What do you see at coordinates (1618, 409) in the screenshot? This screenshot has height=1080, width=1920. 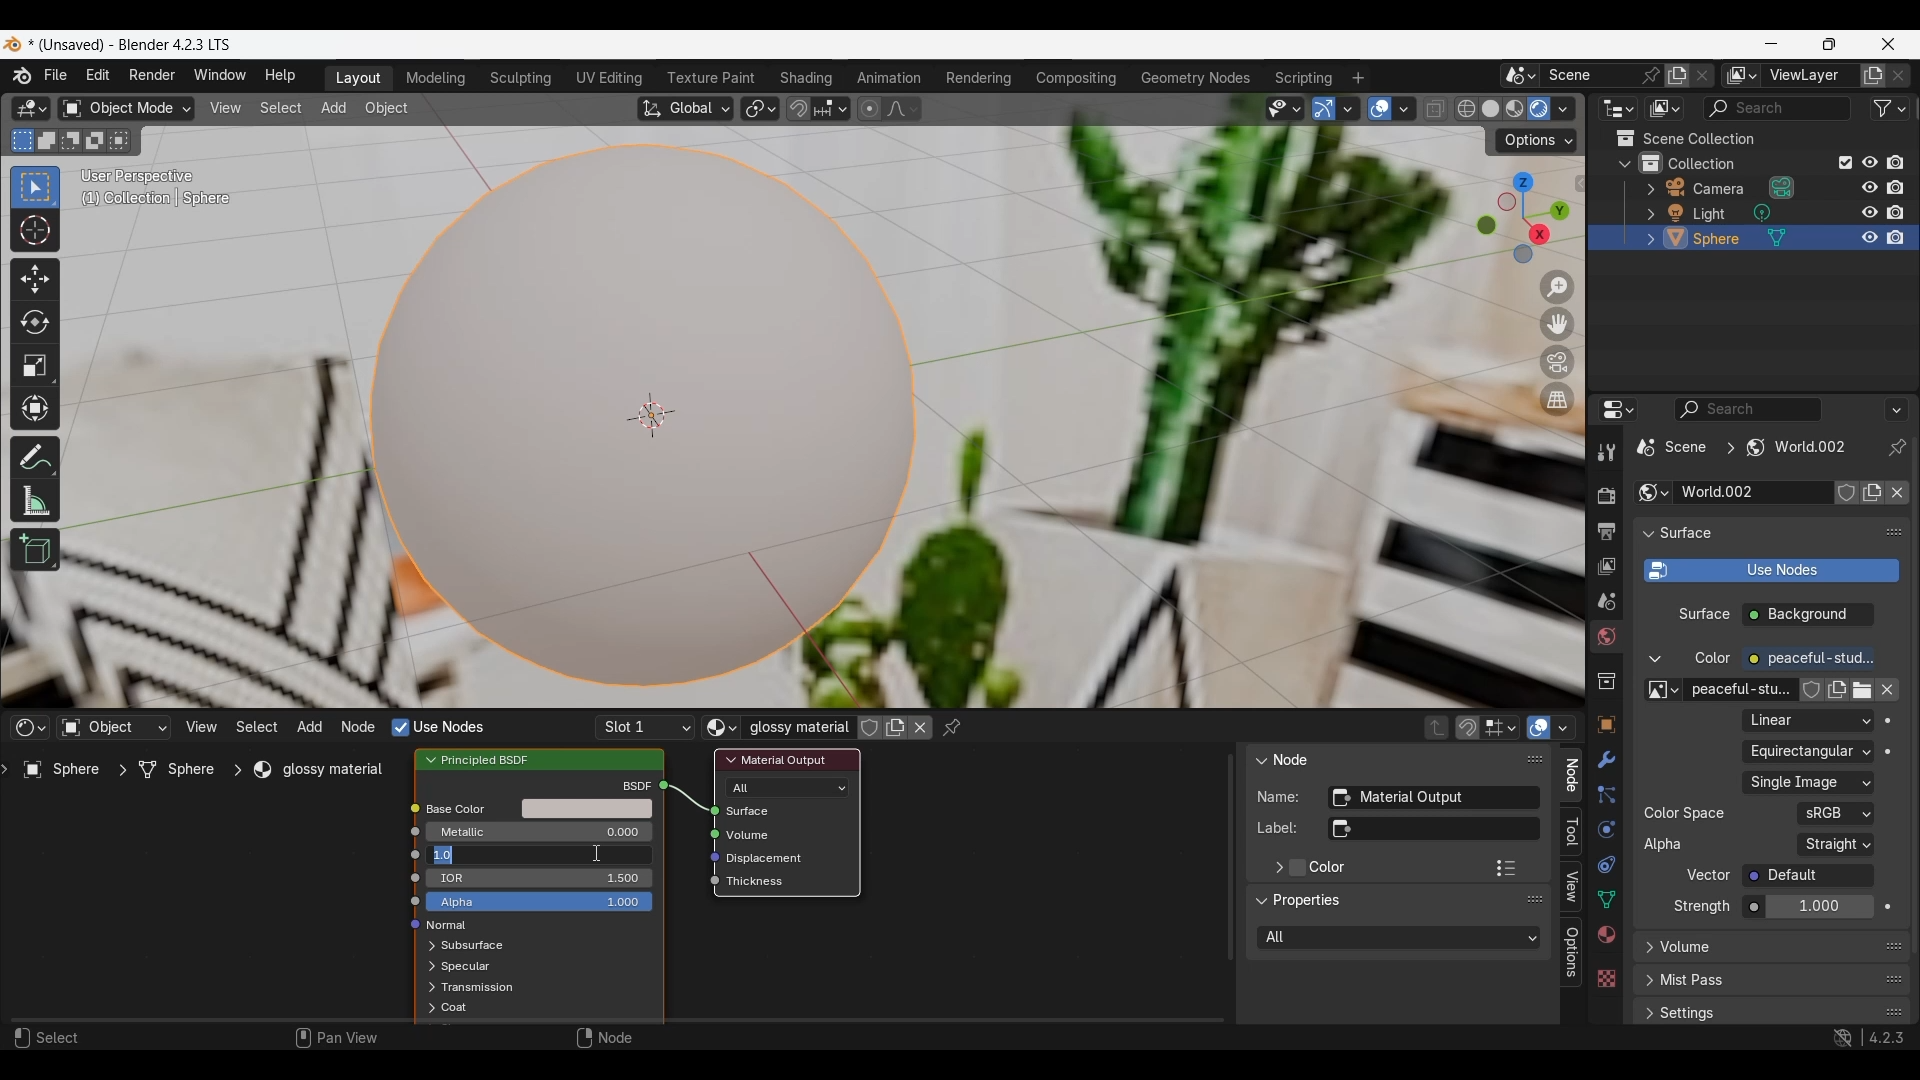 I see `Editor type options` at bounding box center [1618, 409].